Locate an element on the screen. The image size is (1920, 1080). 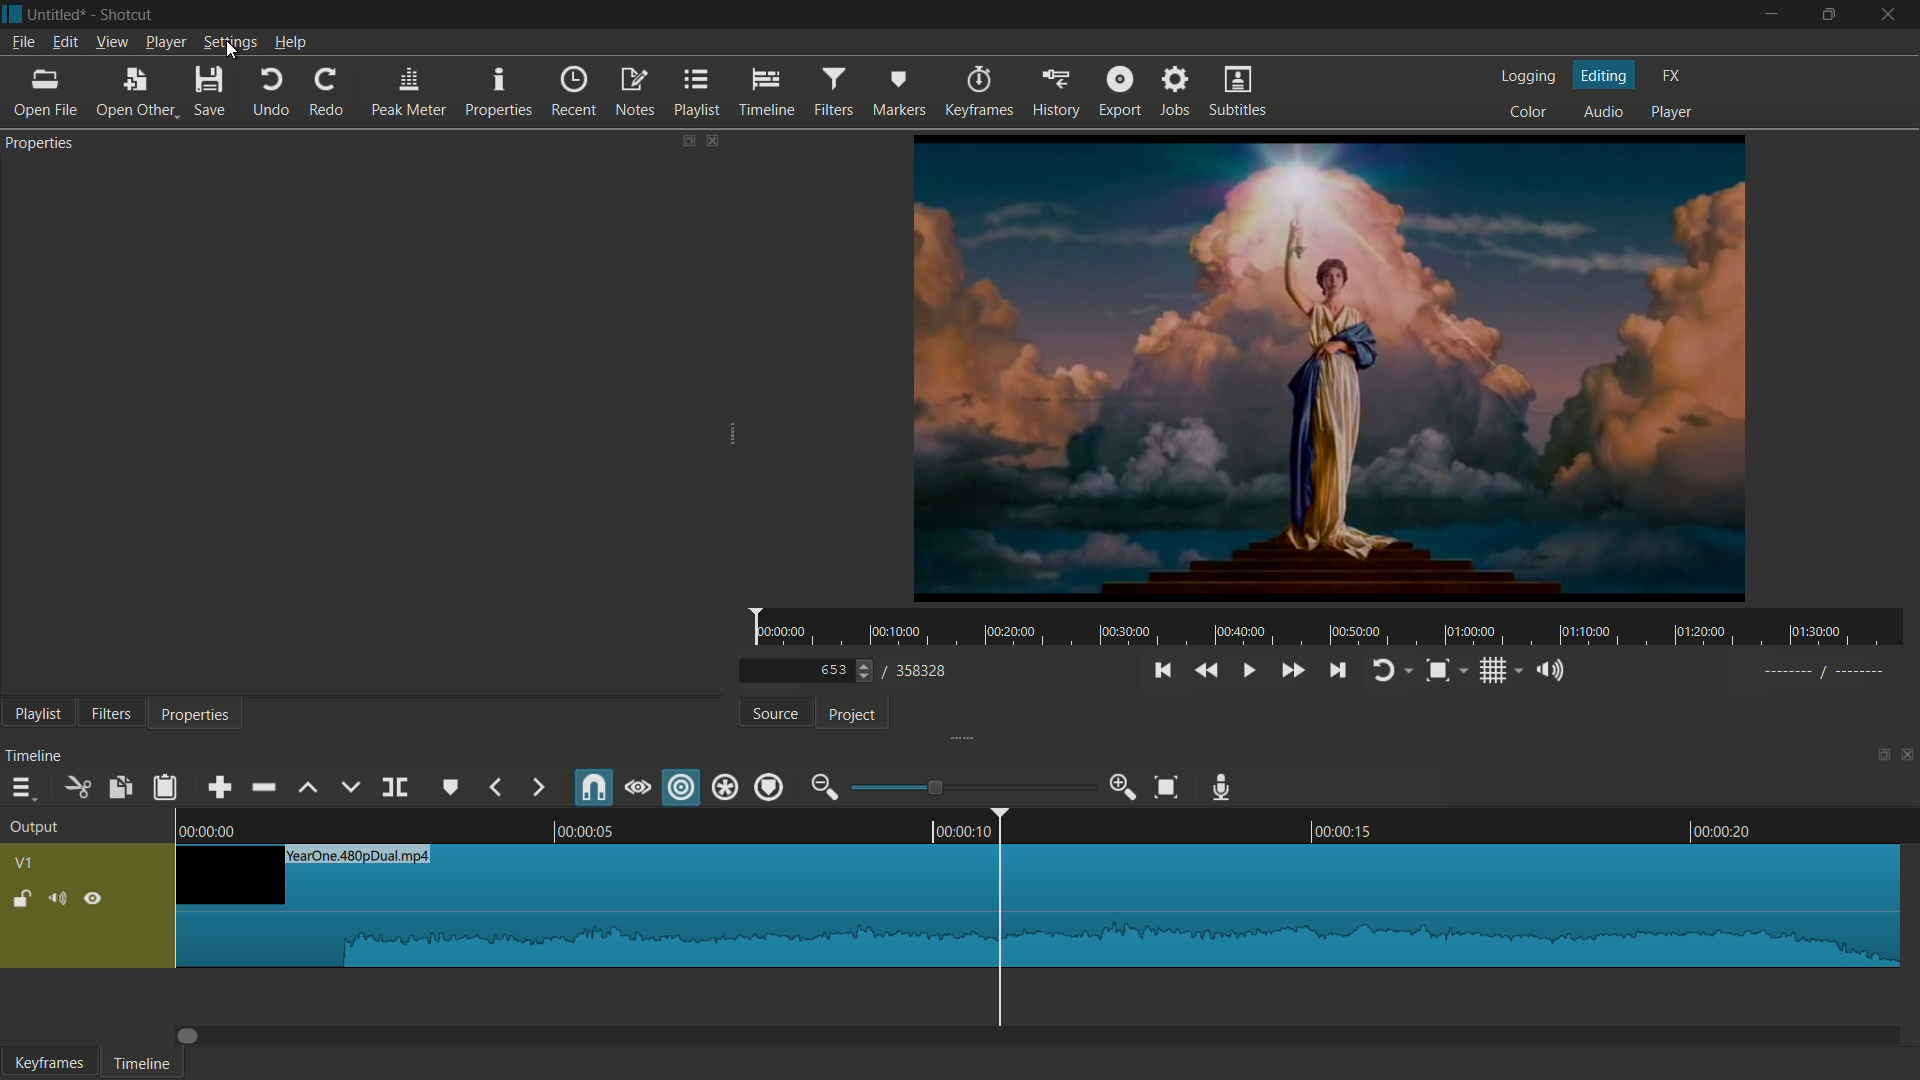
edit menu is located at coordinates (65, 42).